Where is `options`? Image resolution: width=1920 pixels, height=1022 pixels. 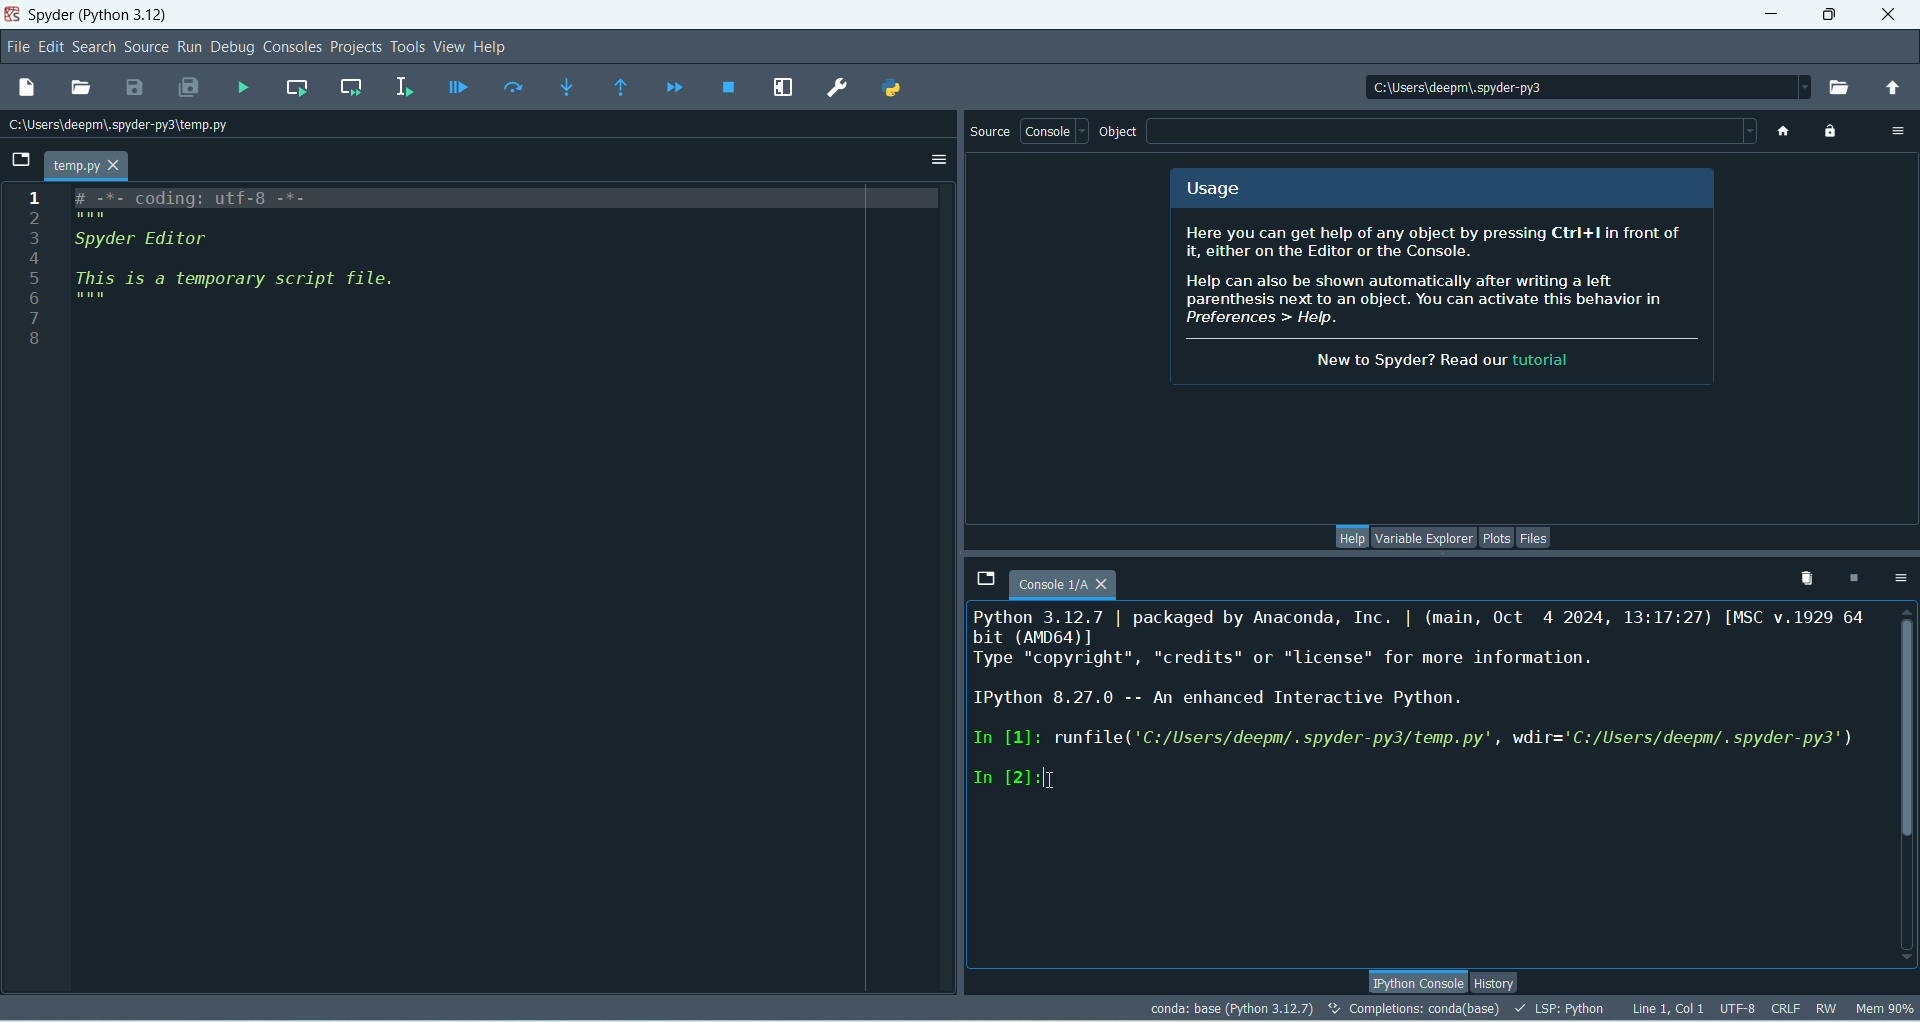
options is located at coordinates (1900, 130).